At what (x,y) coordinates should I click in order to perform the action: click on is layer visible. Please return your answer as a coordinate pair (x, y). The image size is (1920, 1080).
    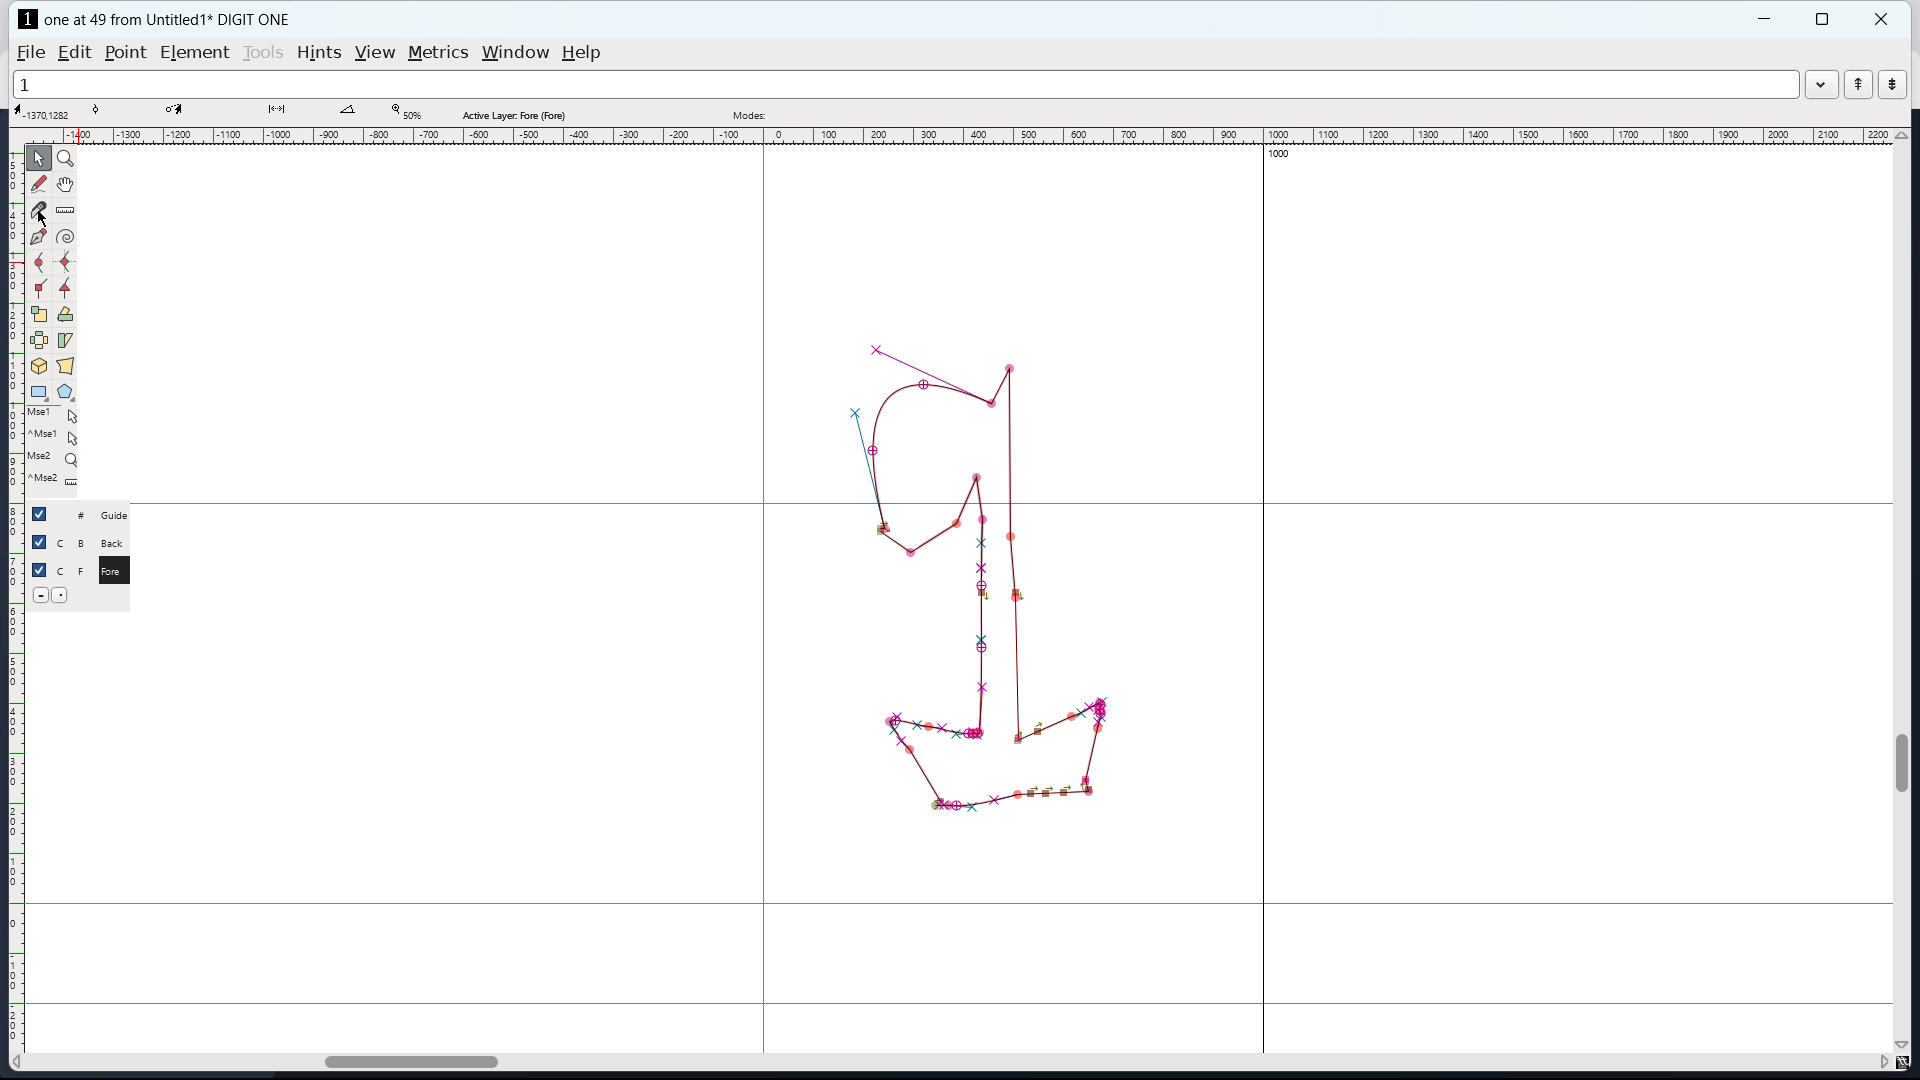
    Looking at the image, I should click on (40, 570).